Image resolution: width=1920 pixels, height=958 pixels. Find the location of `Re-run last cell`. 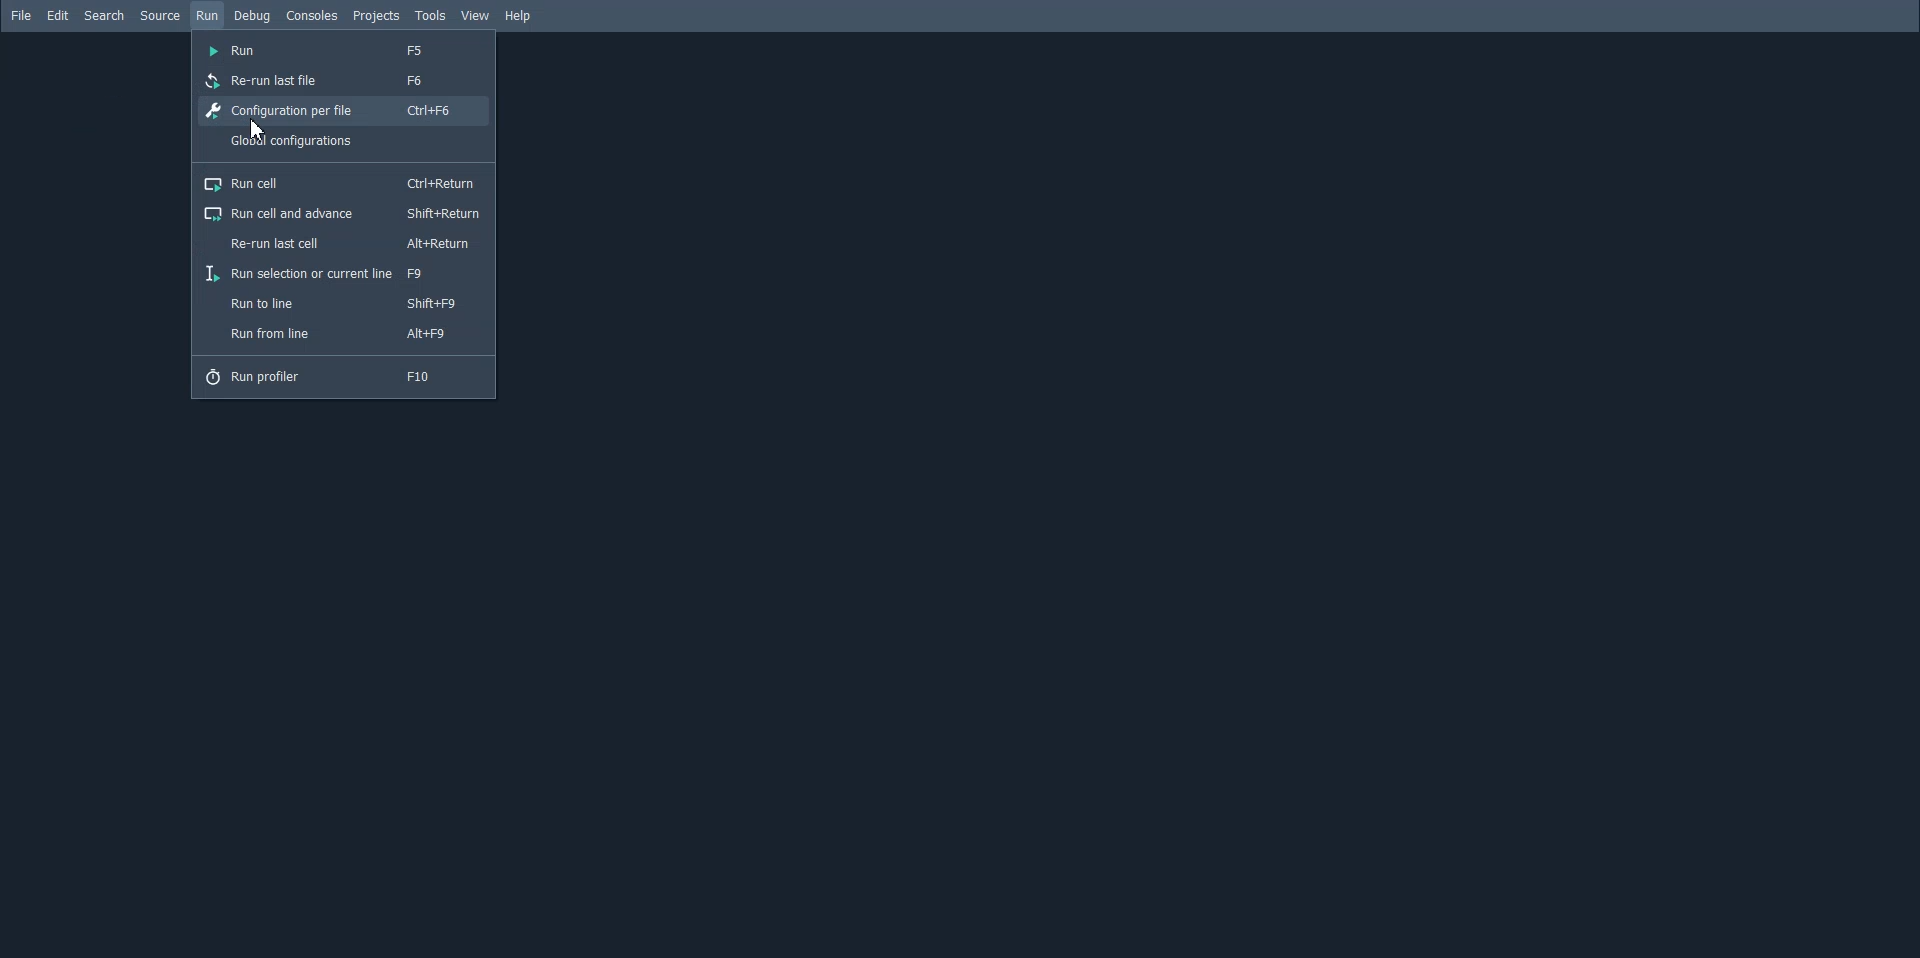

Re-run last cell is located at coordinates (342, 243).